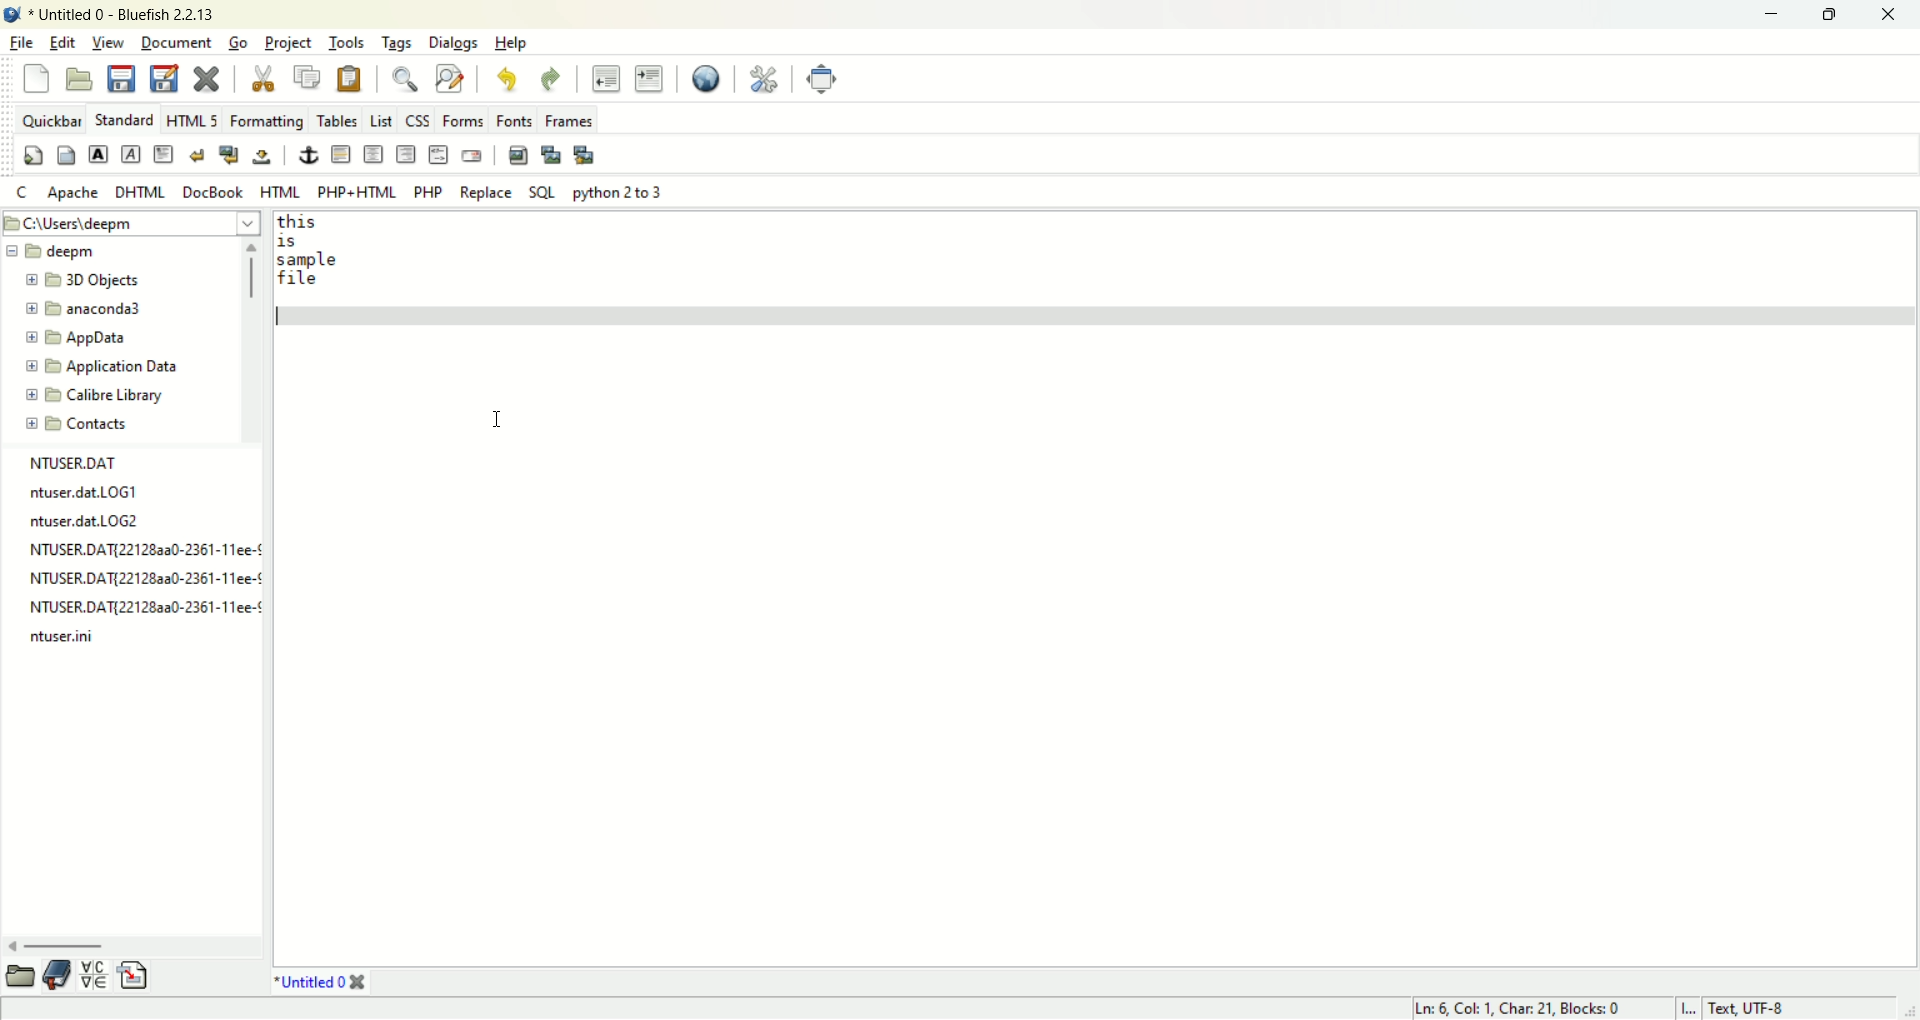 Image resolution: width=1920 pixels, height=1020 pixels. Describe the element at coordinates (584, 152) in the screenshot. I see `multi thumbnail` at that location.